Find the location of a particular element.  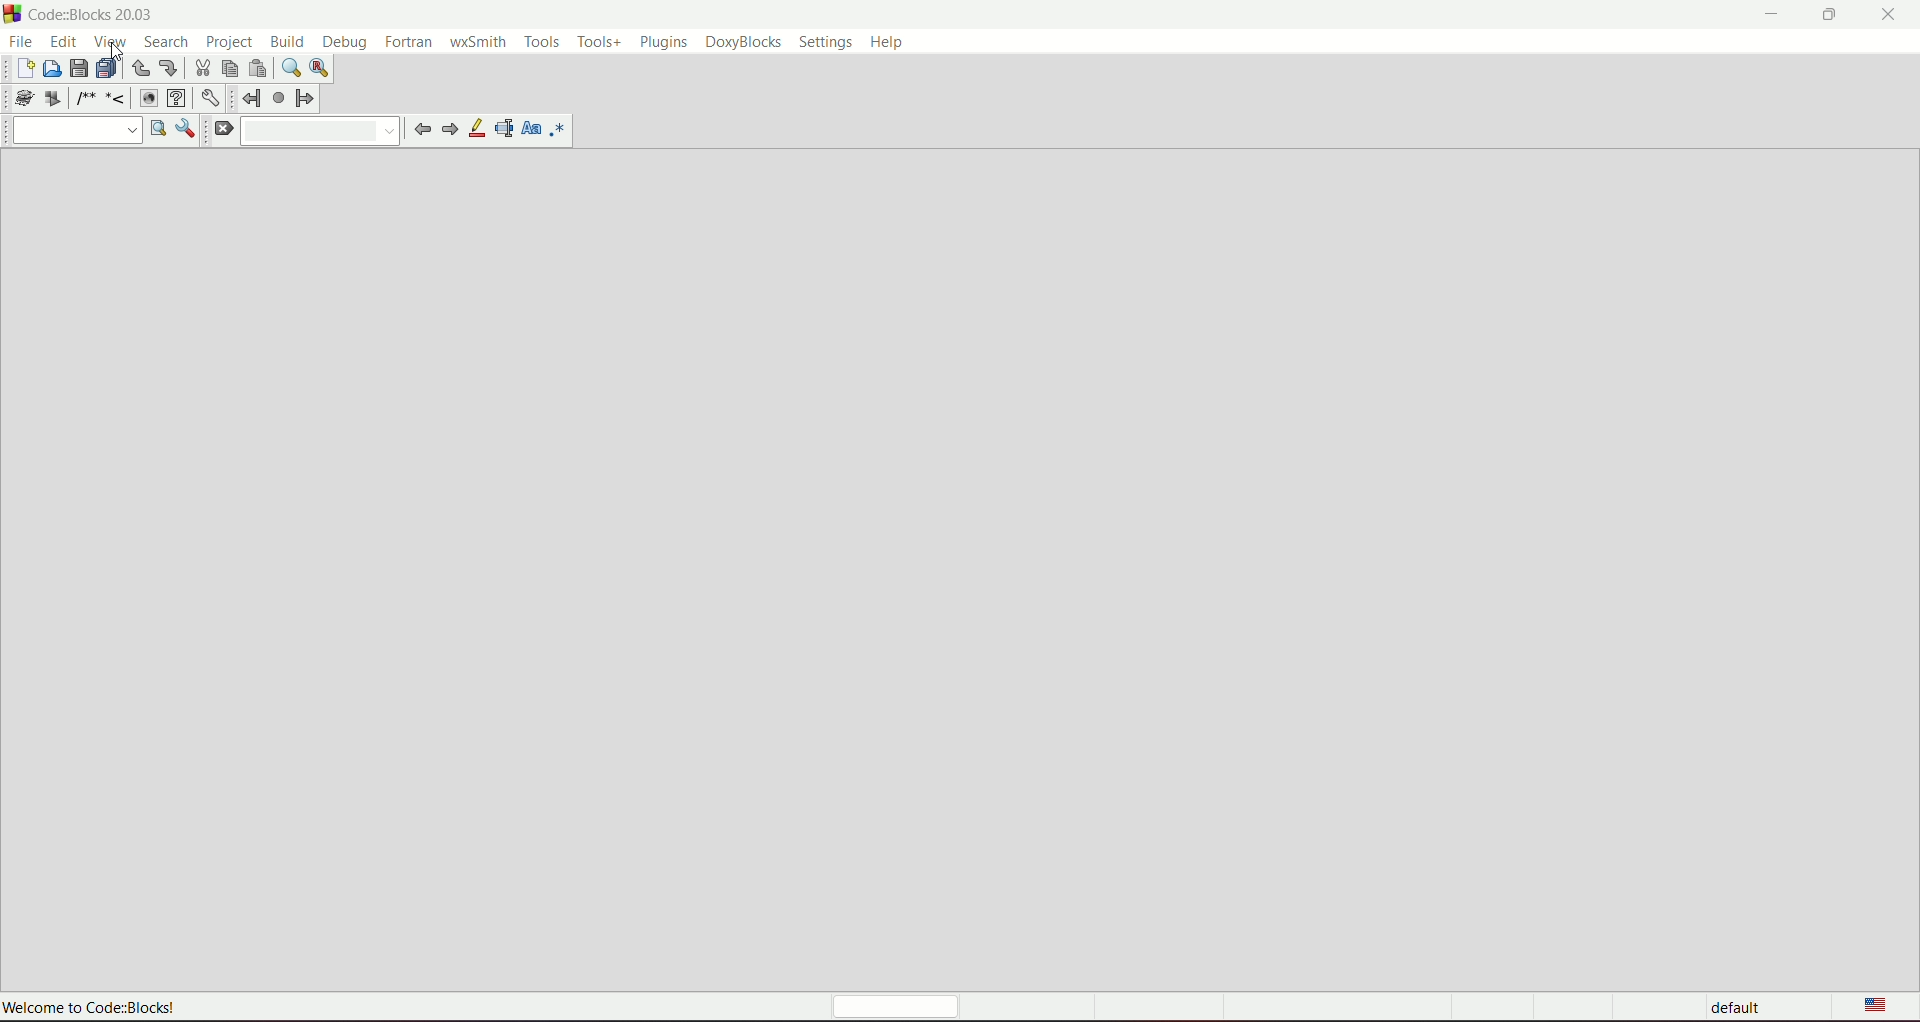

save is located at coordinates (80, 68).